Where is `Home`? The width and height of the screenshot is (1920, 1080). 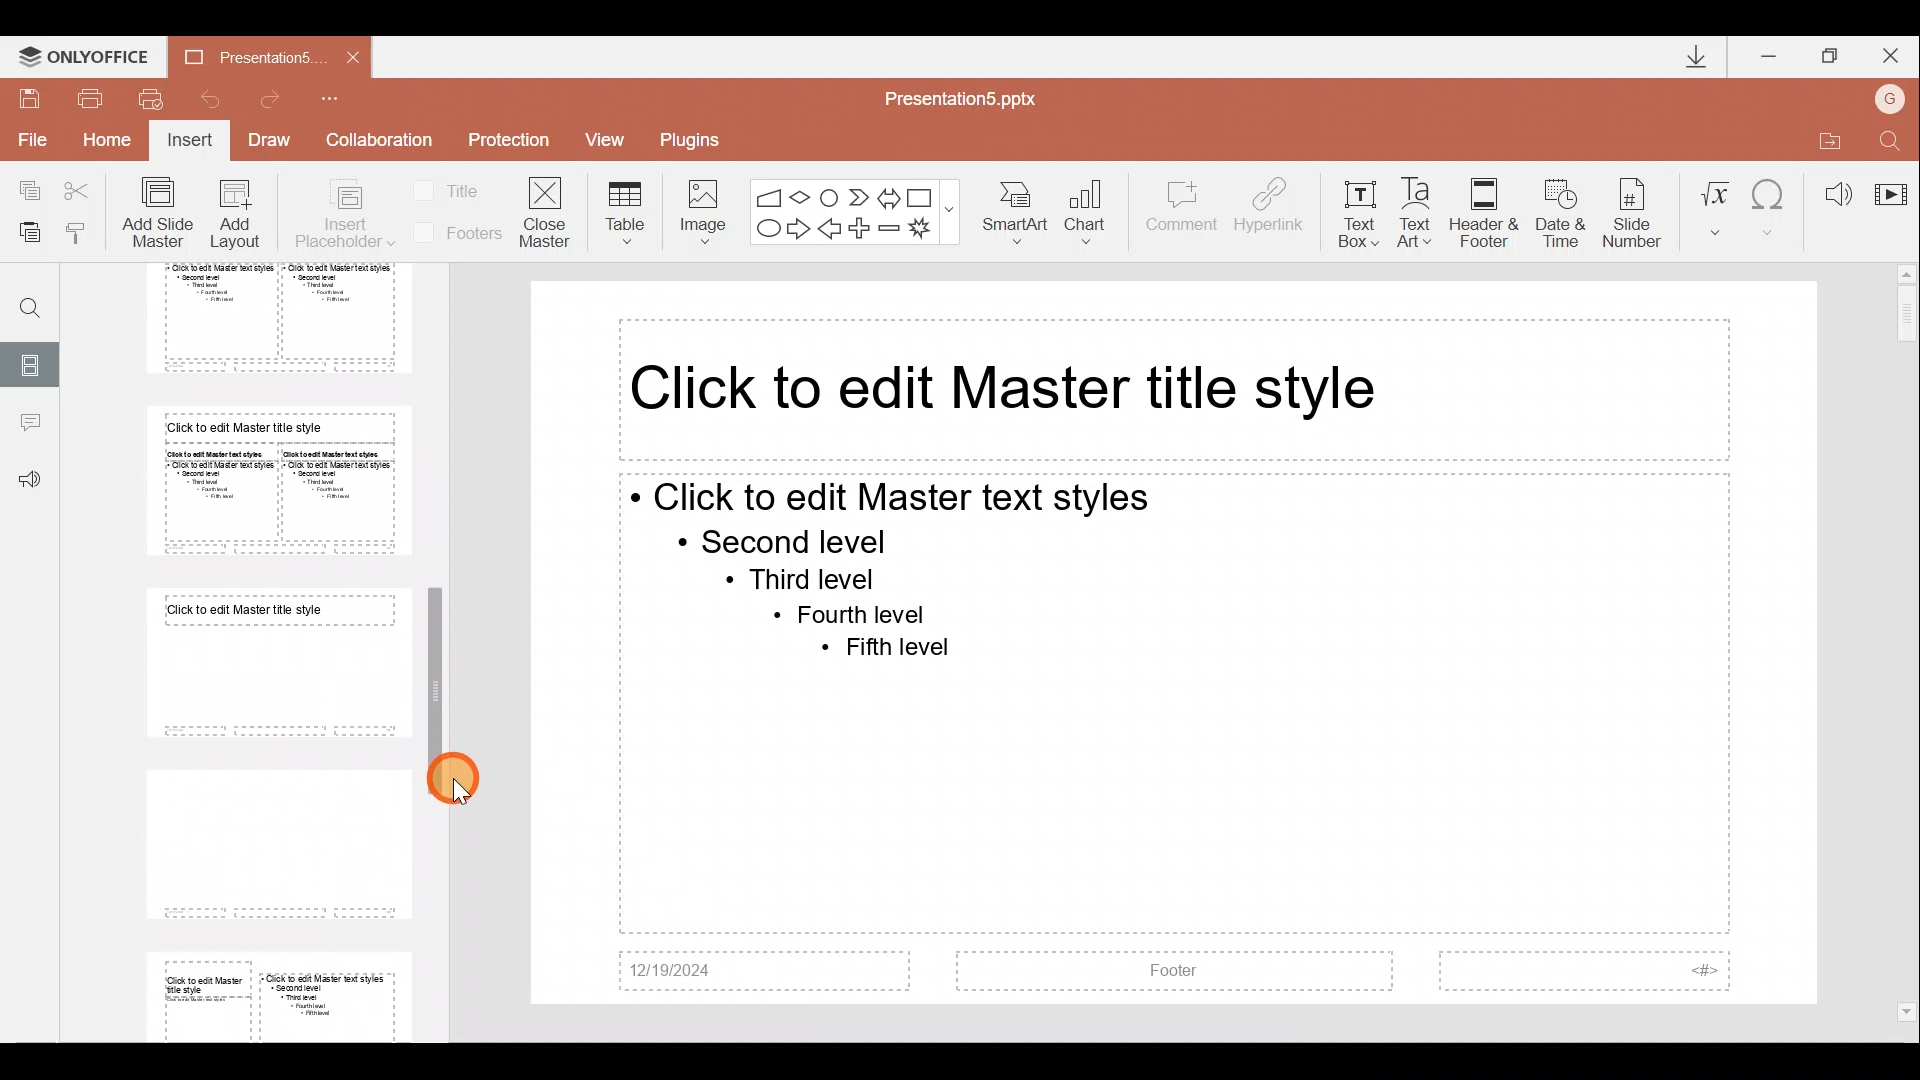
Home is located at coordinates (110, 145).